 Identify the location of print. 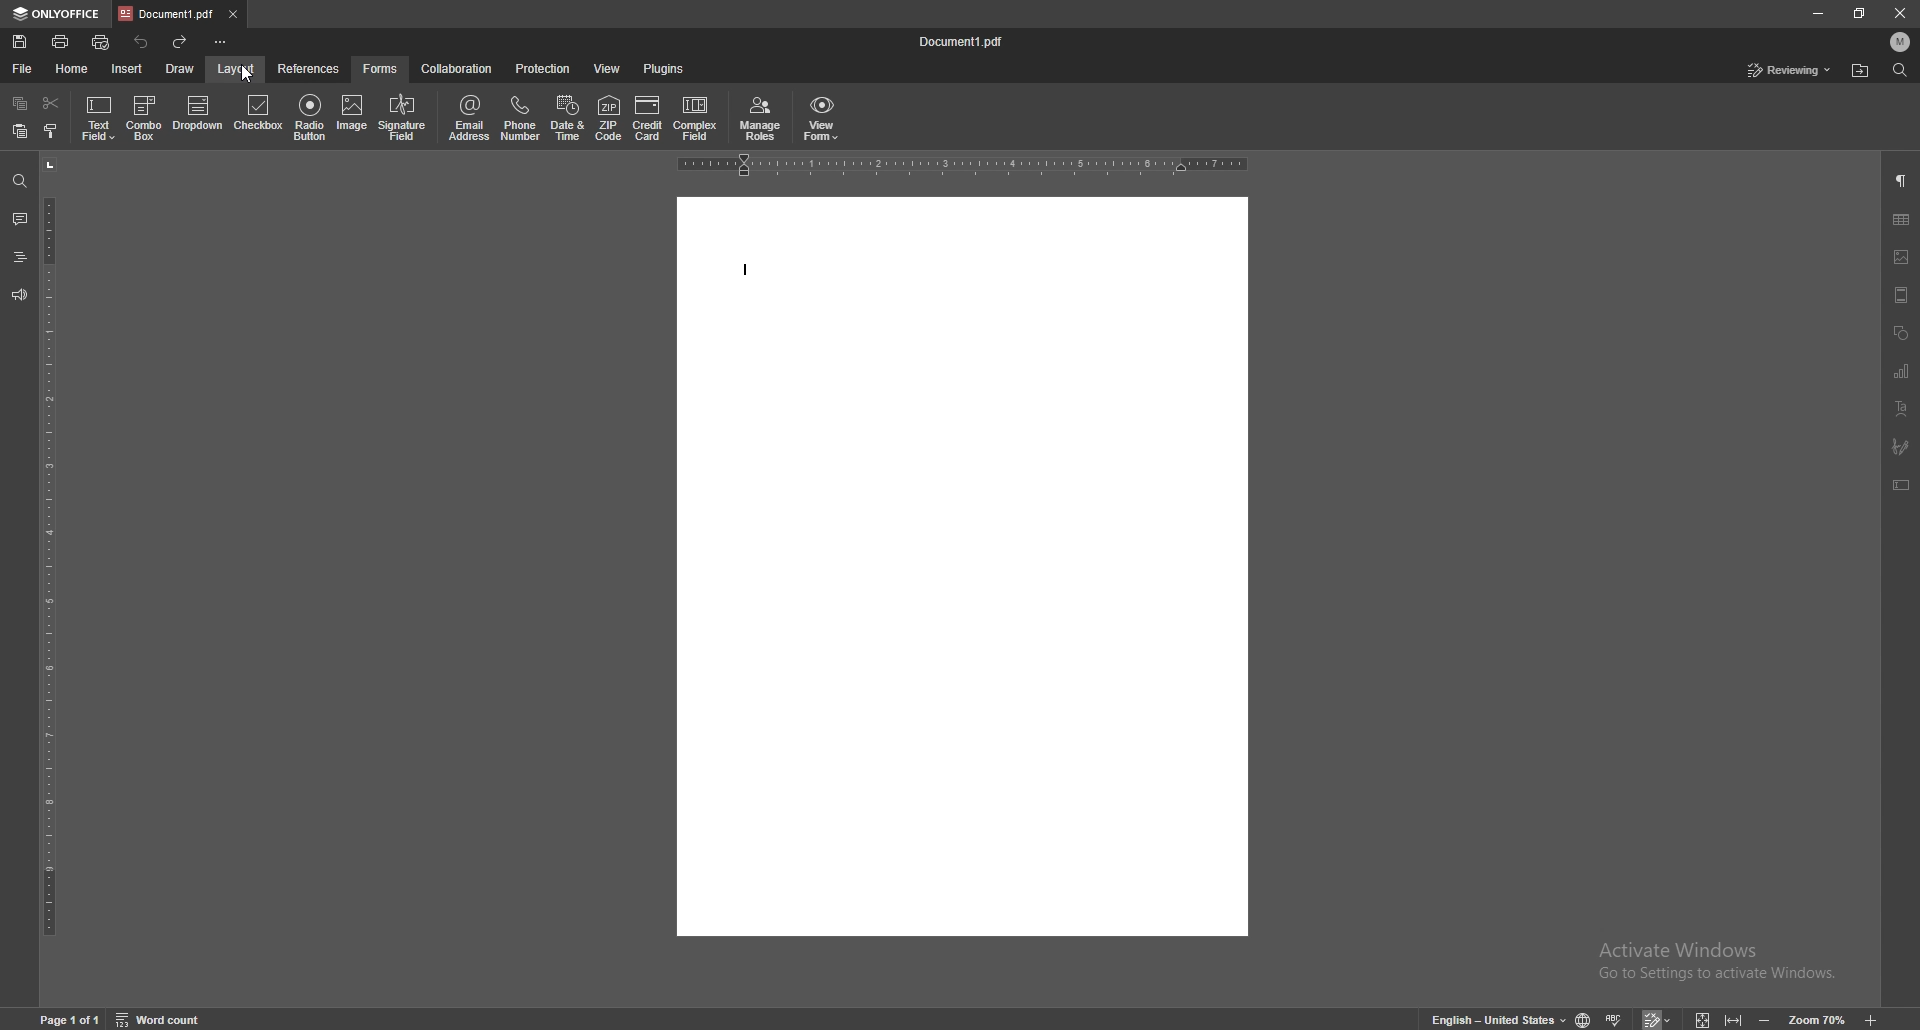
(62, 41).